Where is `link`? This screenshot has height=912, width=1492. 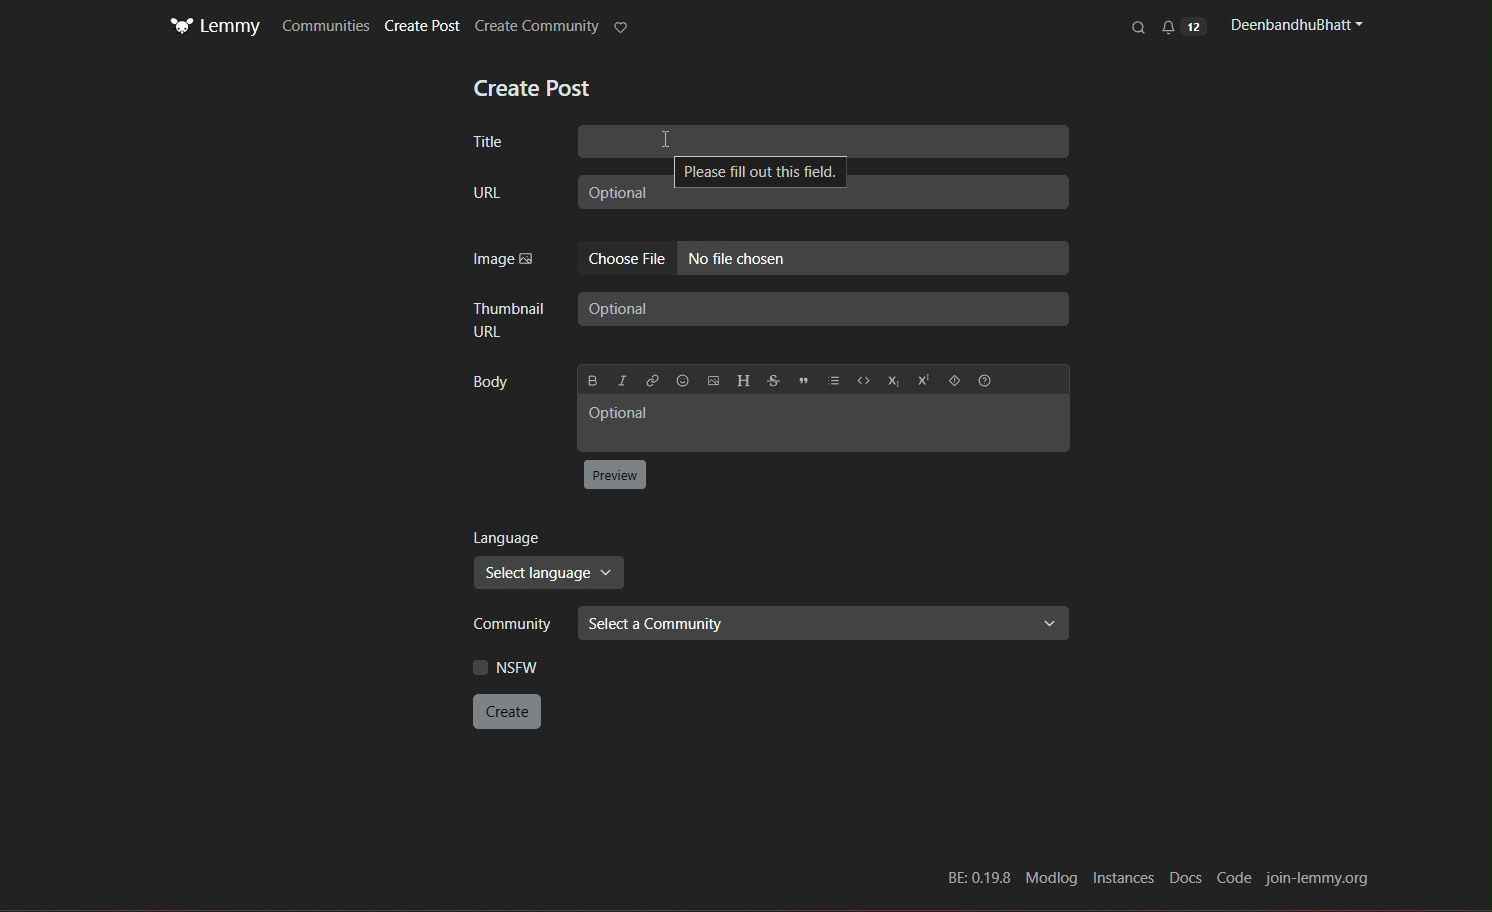
link is located at coordinates (652, 381).